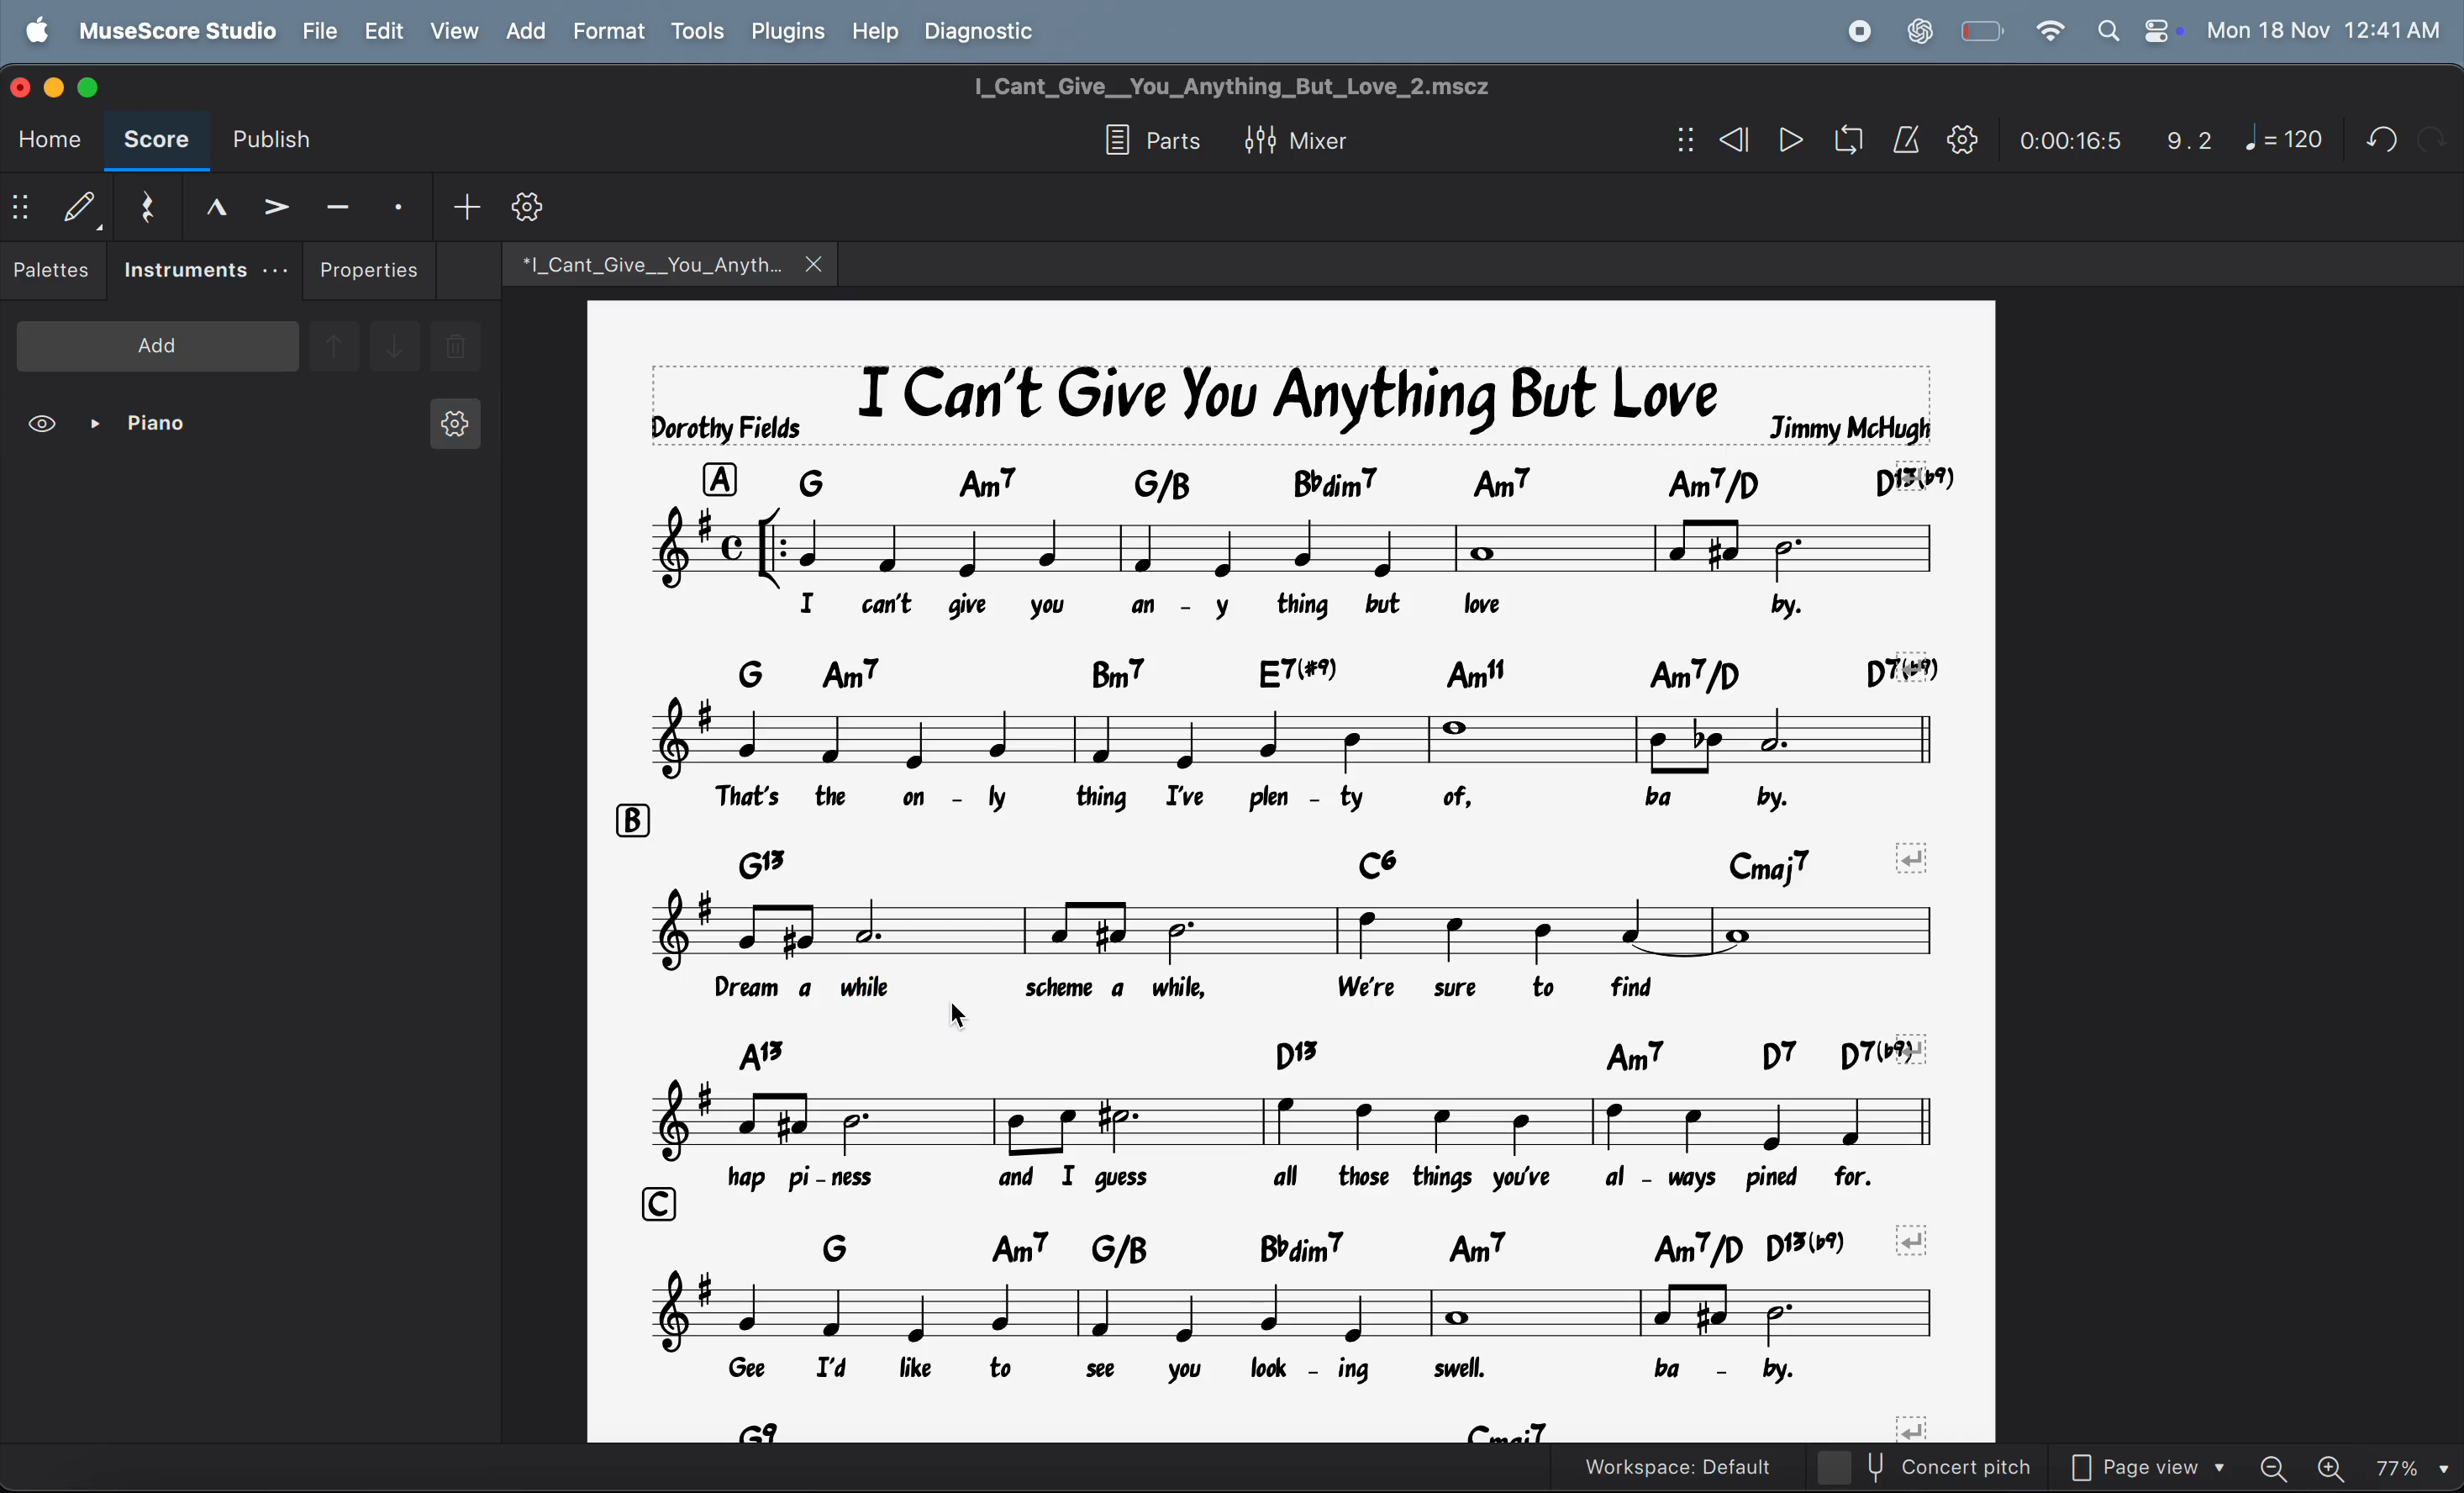 The height and width of the screenshot is (1493, 2464). I want to click on battery, so click(1981, 29).